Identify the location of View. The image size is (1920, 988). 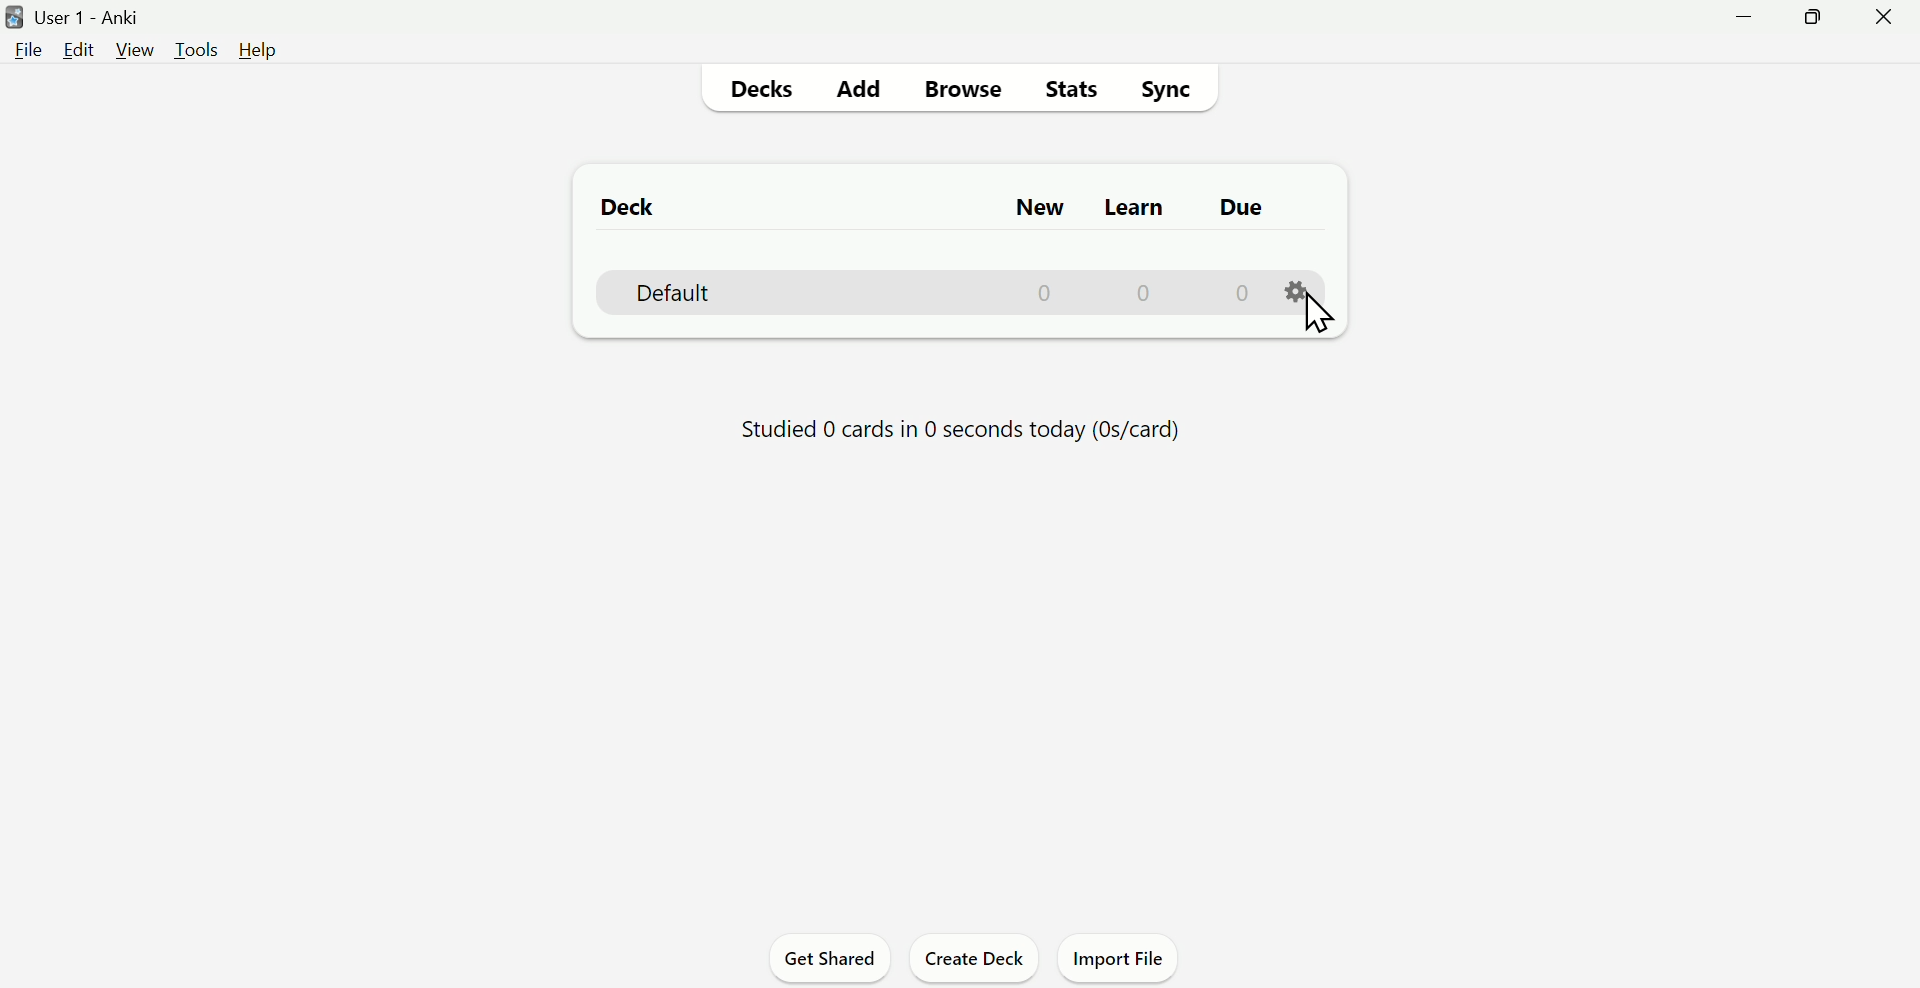
(137, 50).